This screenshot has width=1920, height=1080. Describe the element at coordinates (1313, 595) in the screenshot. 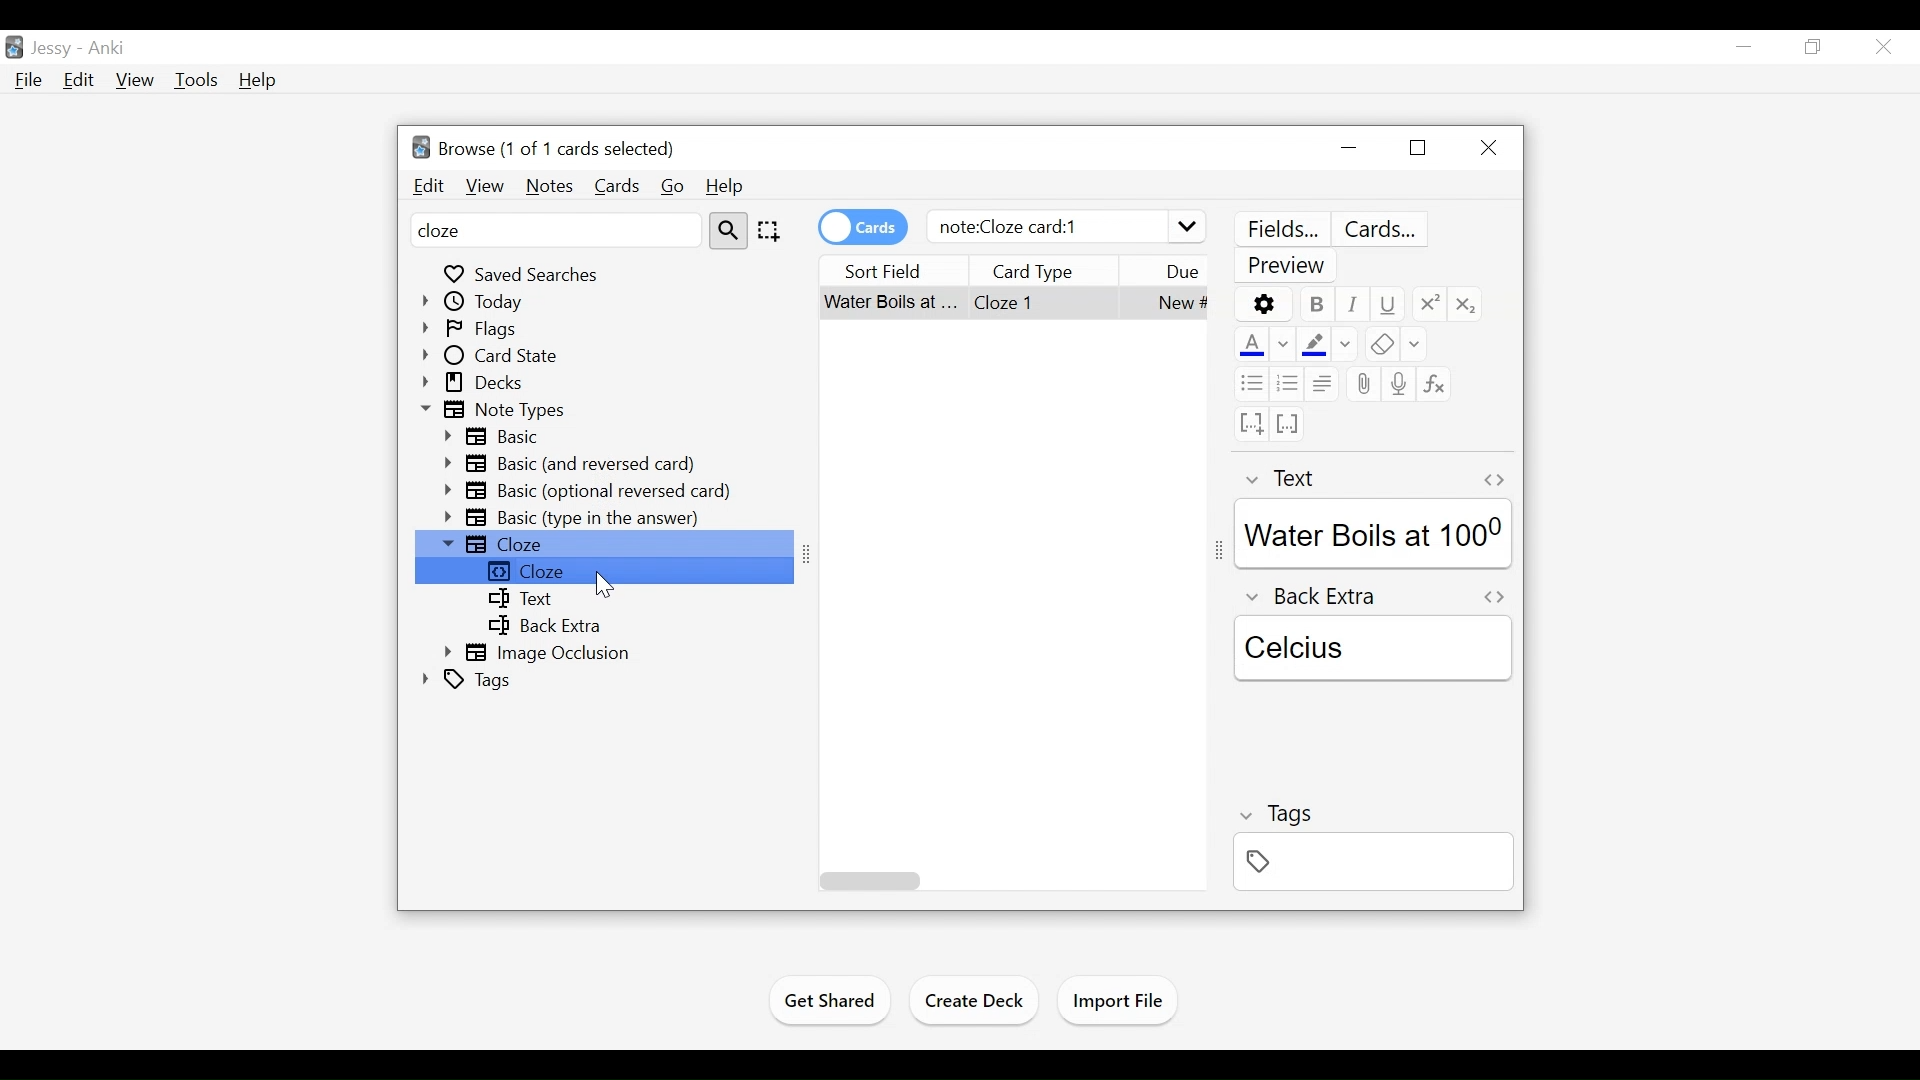

I see `Back Extra` at that location.